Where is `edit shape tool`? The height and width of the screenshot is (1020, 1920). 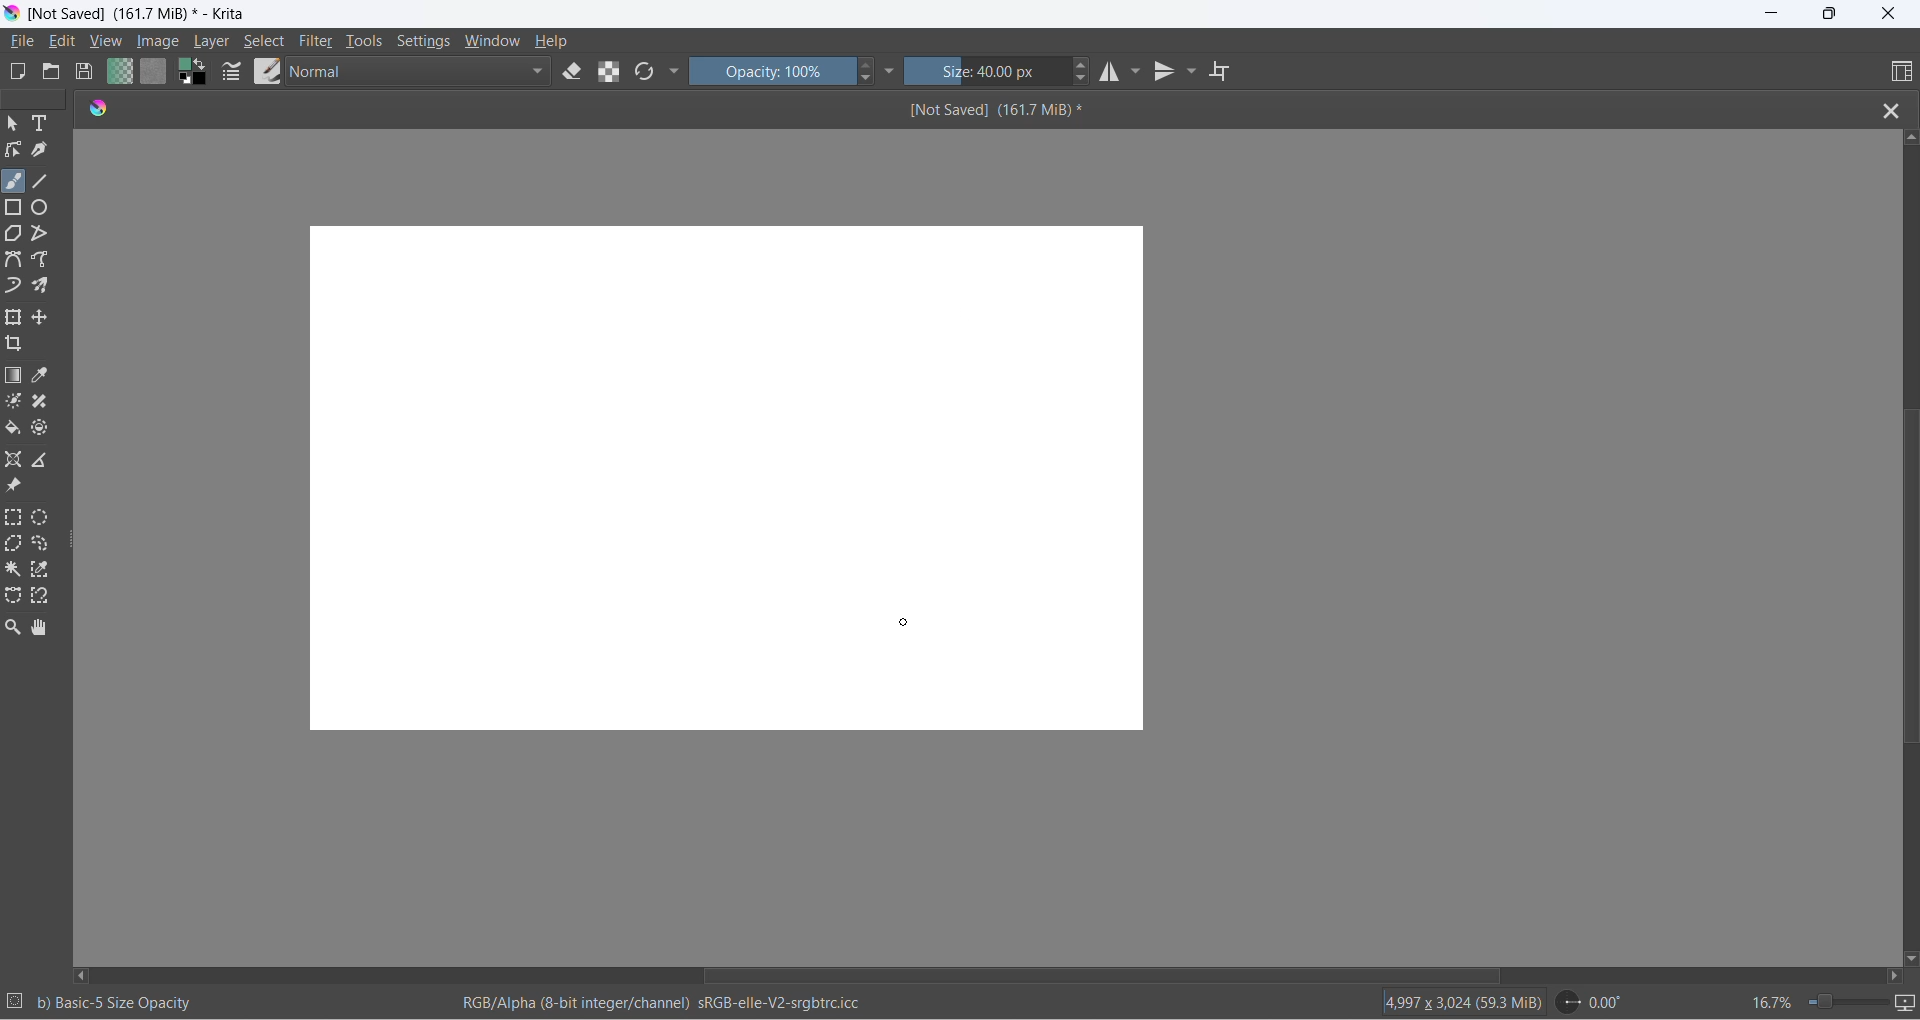
edit shape tool is located at coordinates (13, 150).